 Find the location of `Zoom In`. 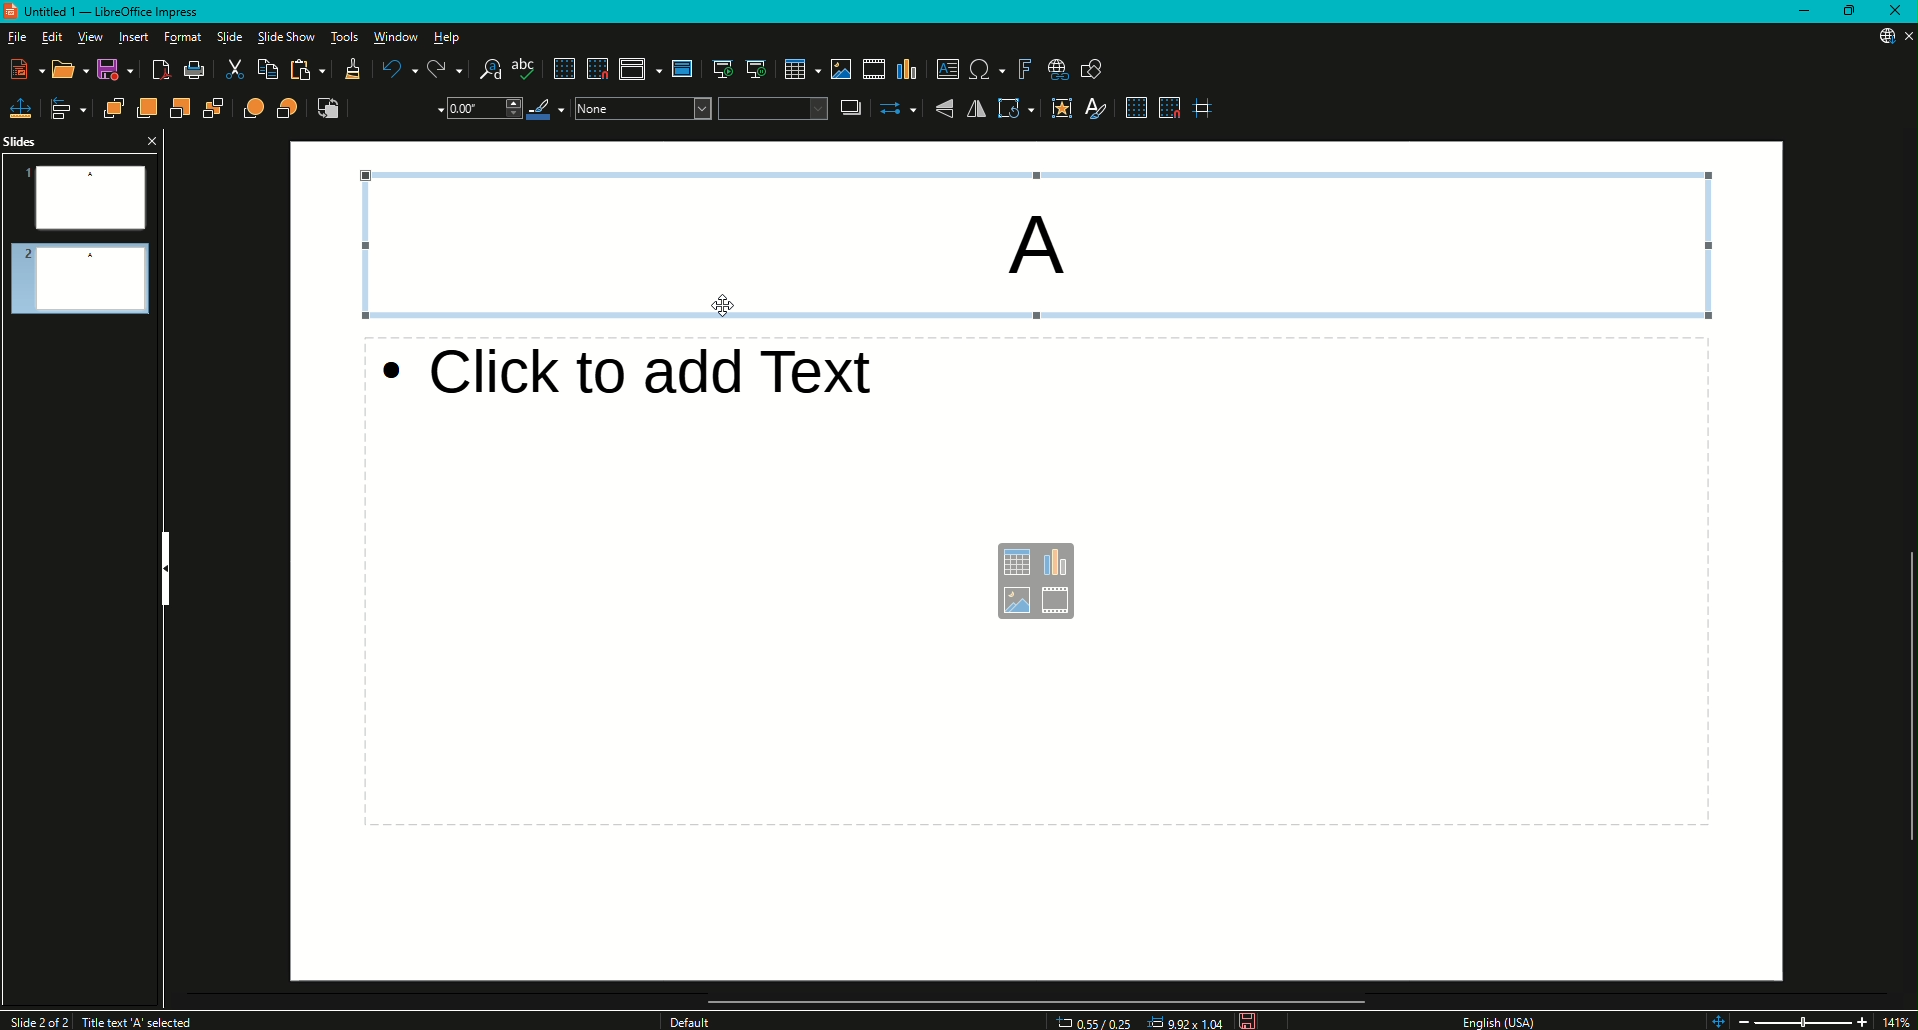

Zoom In is located at coordinates (1862, 1018).